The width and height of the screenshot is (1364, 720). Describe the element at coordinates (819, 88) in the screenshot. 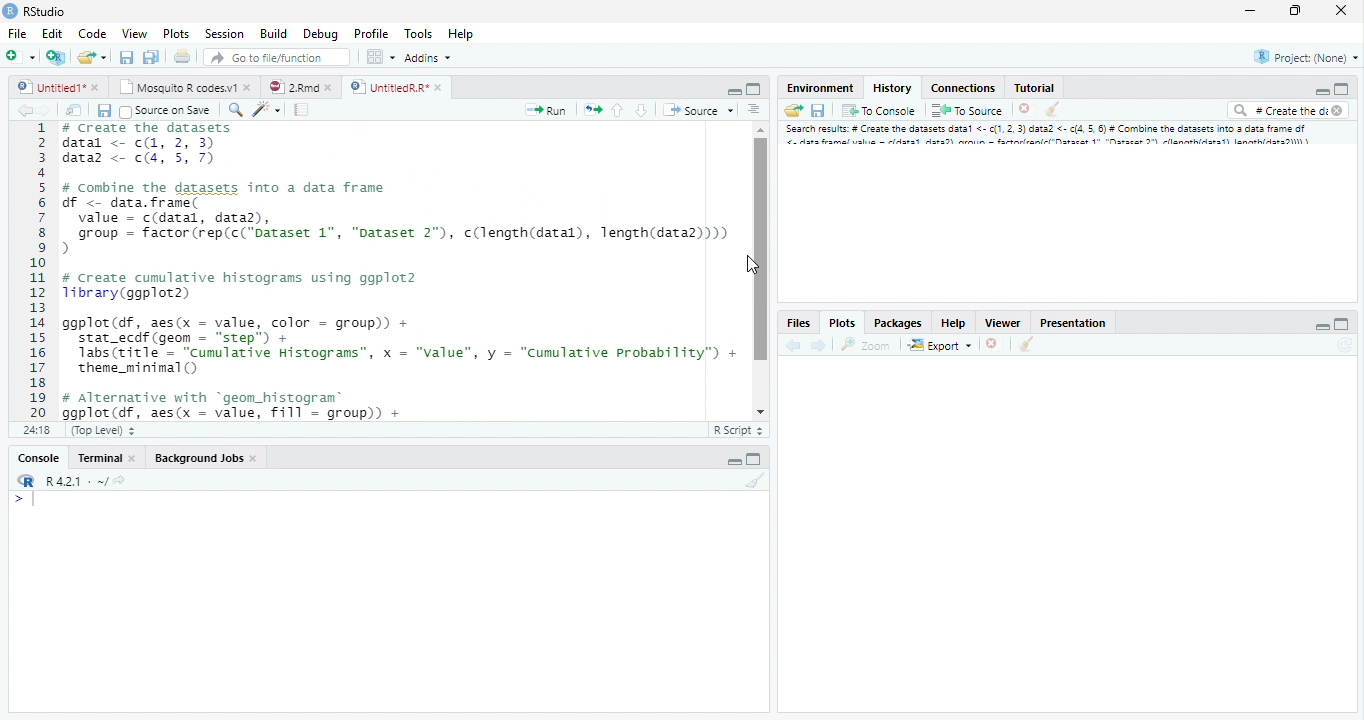

I see `Environment` at that location.